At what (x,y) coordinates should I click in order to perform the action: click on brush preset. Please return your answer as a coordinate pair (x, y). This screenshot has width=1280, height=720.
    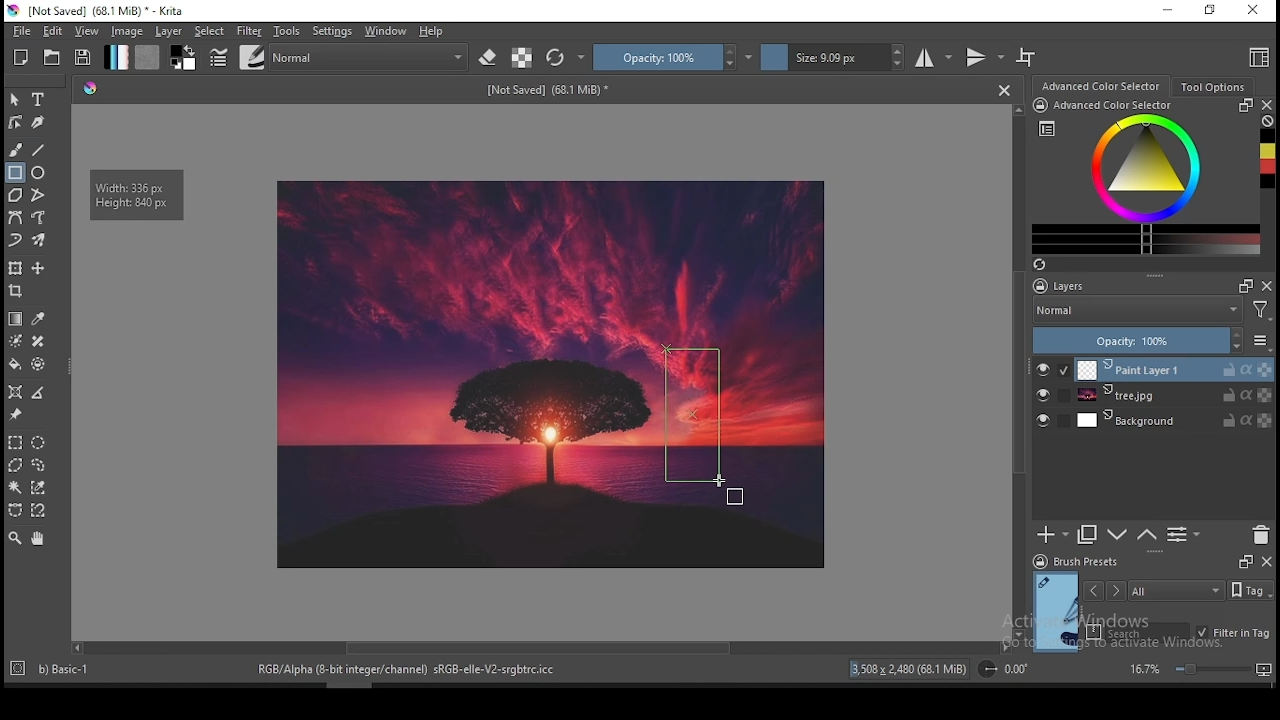
    Looking at the image, I should click on (1075, 561).